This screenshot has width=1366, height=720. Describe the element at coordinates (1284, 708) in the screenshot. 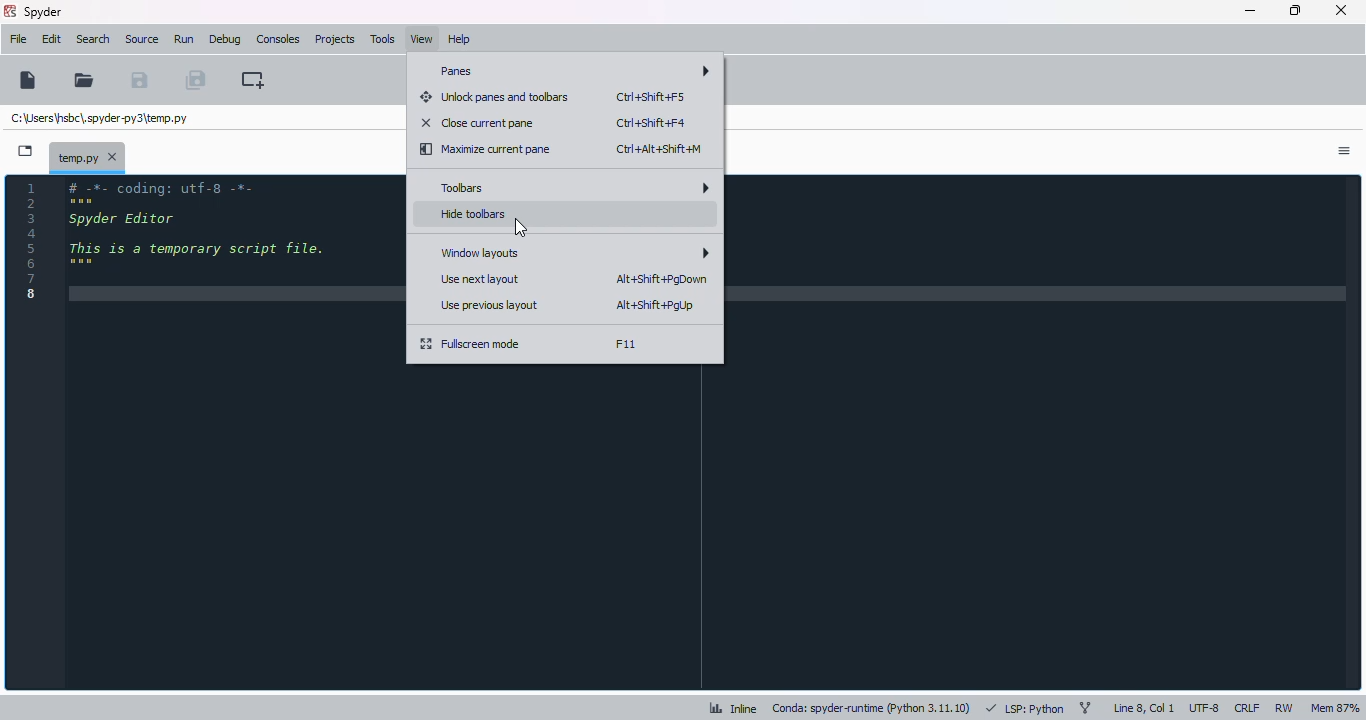

I see `RW` at that location.